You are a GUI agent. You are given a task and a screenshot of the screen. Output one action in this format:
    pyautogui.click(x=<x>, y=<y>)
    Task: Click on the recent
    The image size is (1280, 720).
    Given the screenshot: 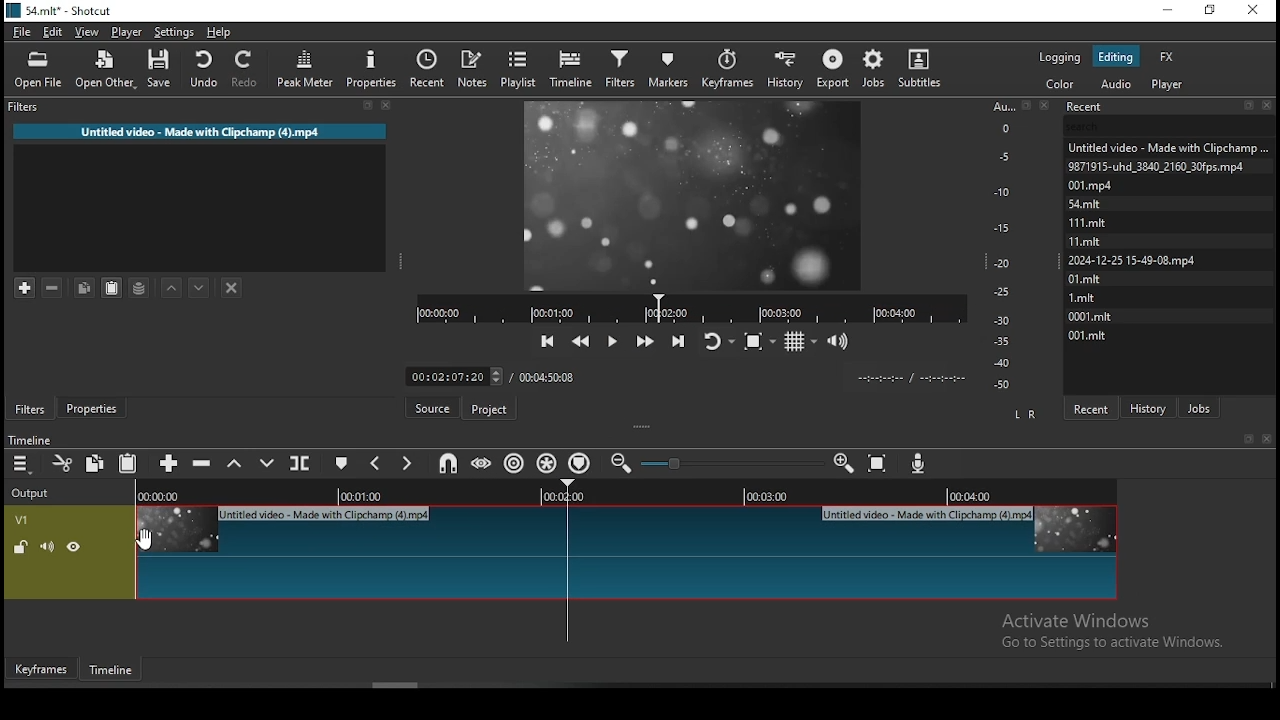 What is the action you would take?
    pyautogui.click(x=431, y=68)
    